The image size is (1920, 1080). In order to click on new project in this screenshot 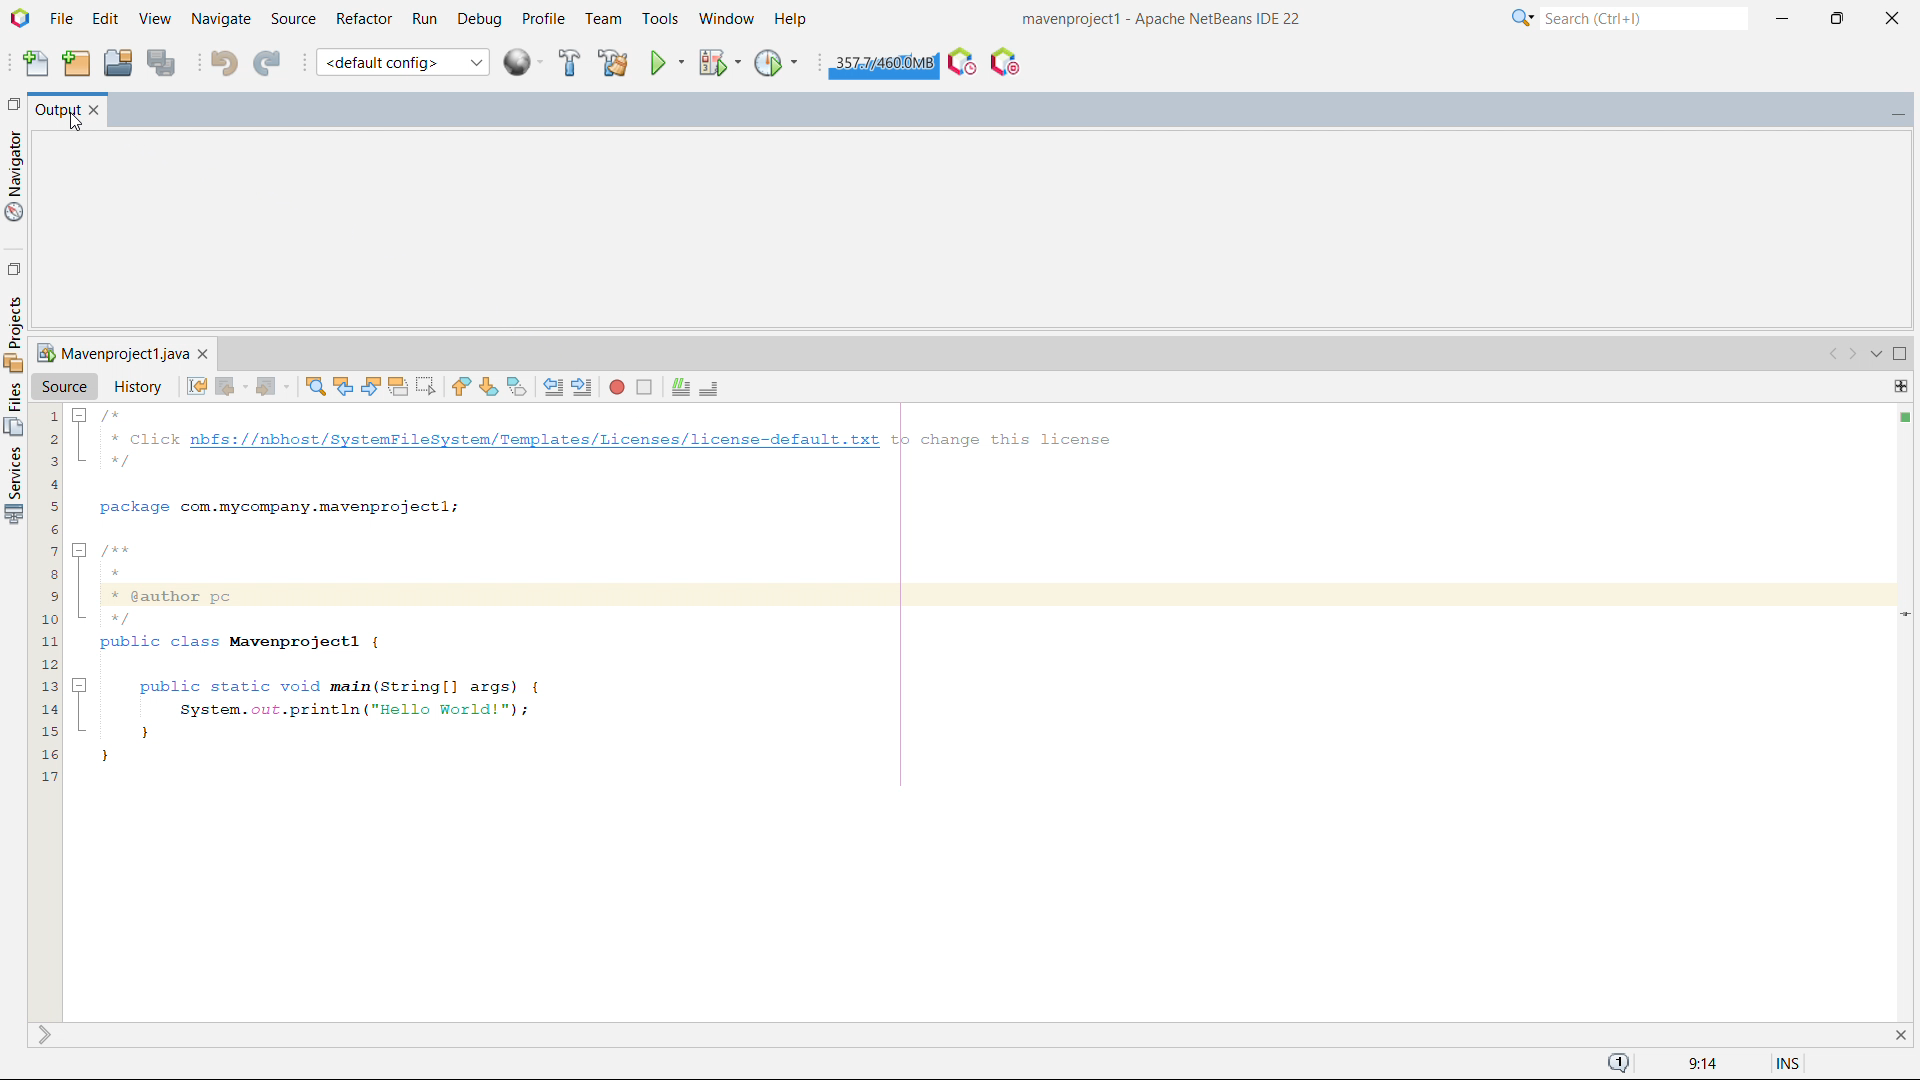, I will do `click(77, 62)`.